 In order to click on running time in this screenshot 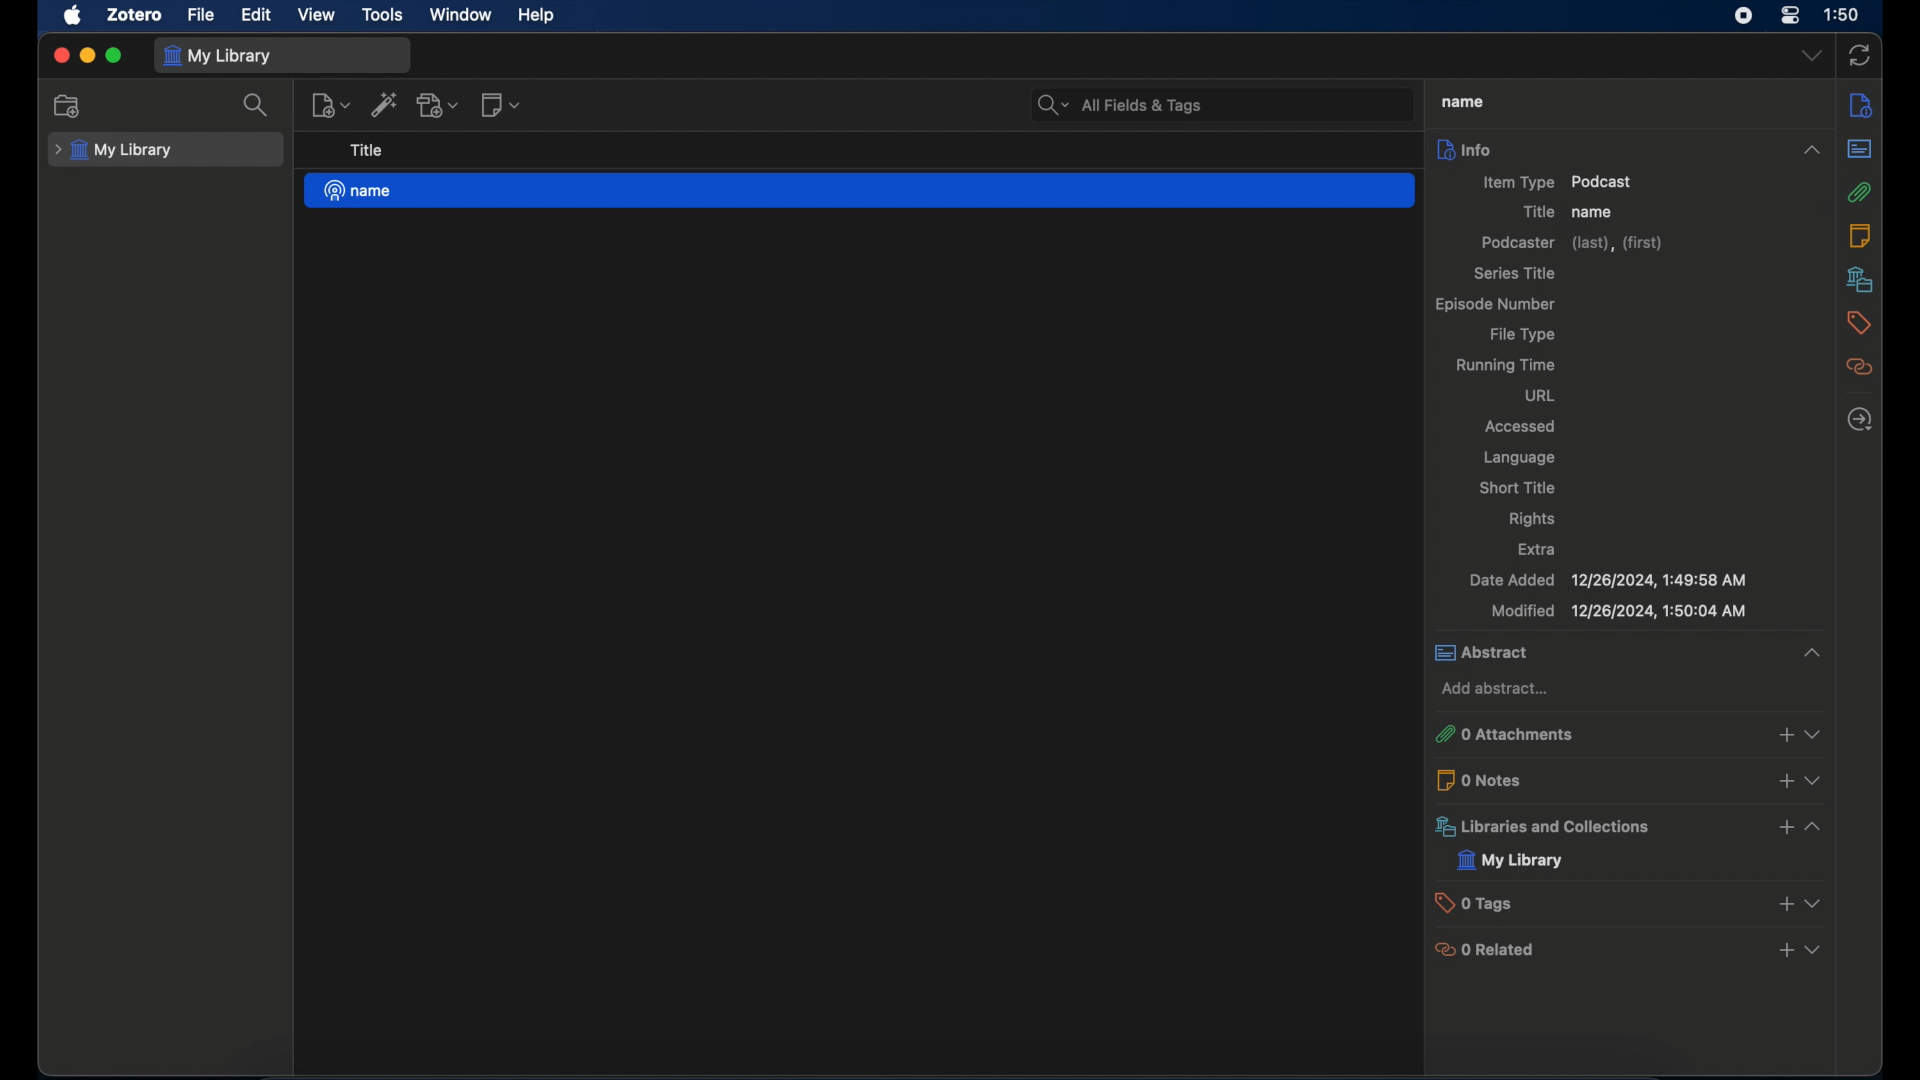, I will do `click(1507, 366)`.